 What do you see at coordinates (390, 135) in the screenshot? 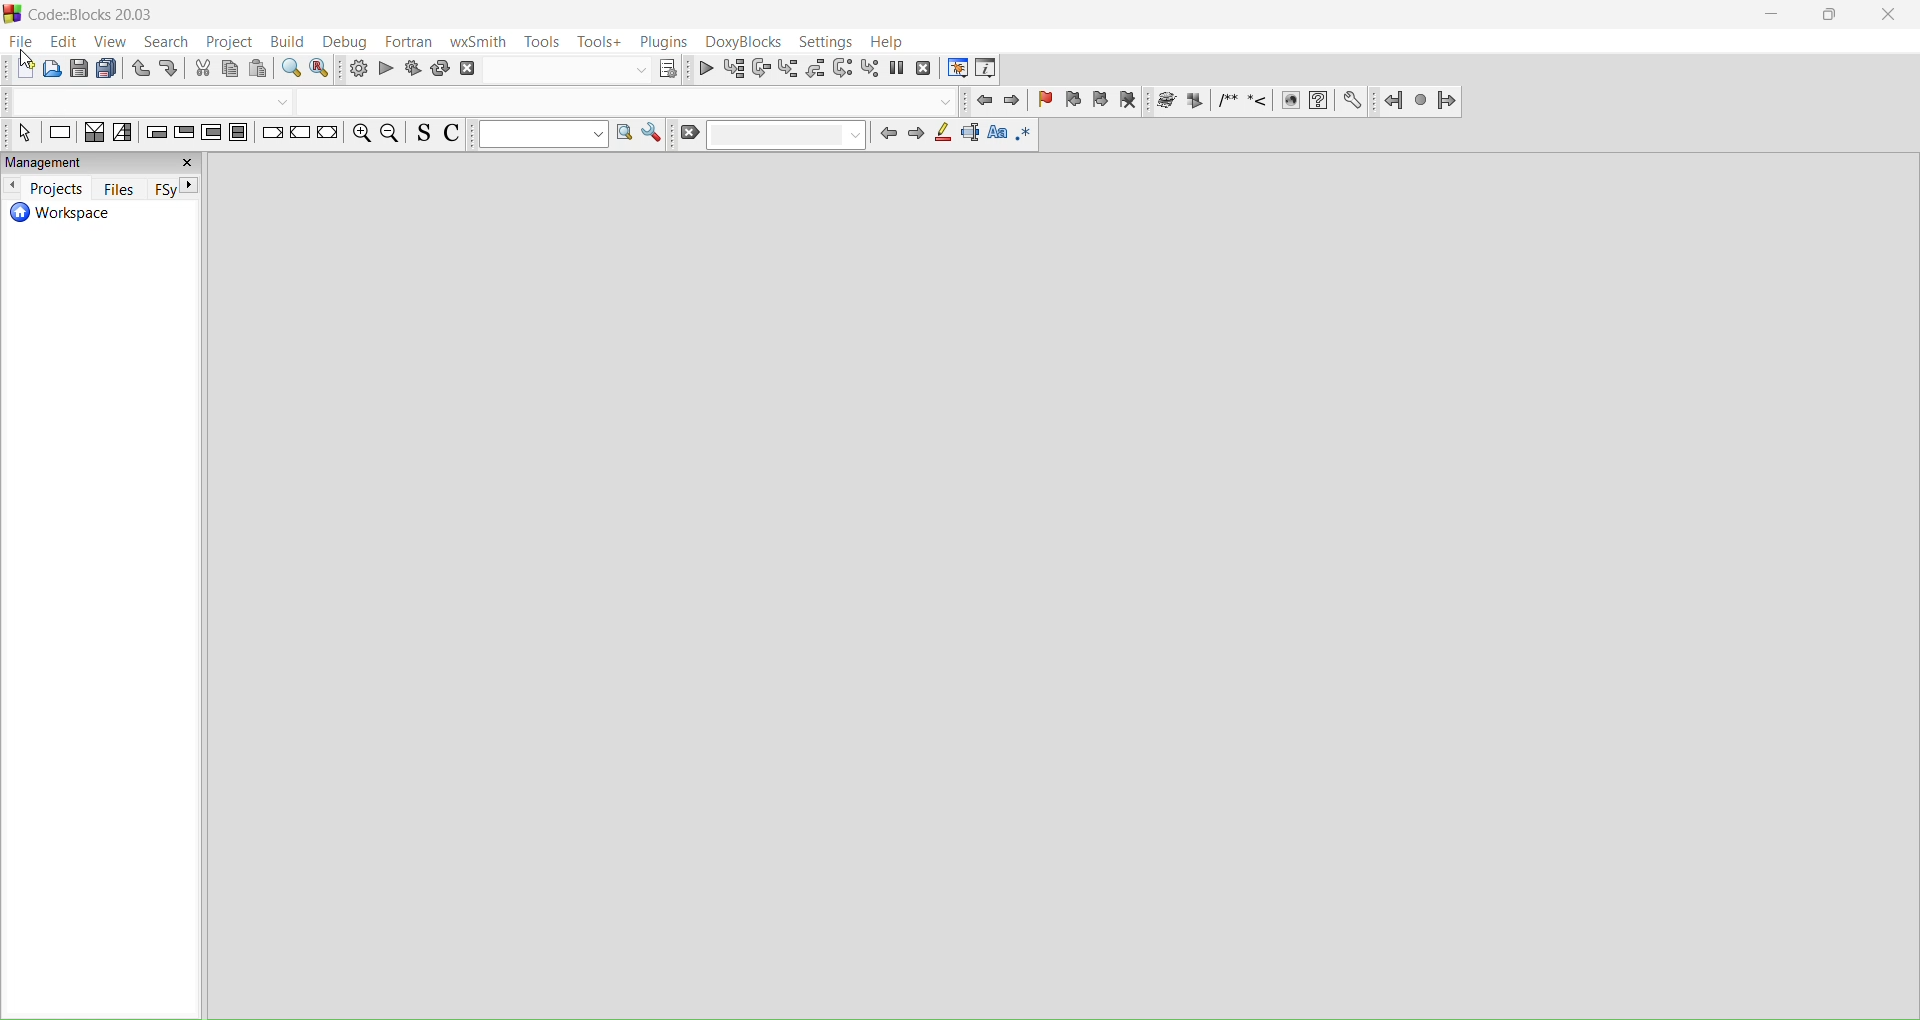
I see `zoom out` at bounding box center [390, 135].